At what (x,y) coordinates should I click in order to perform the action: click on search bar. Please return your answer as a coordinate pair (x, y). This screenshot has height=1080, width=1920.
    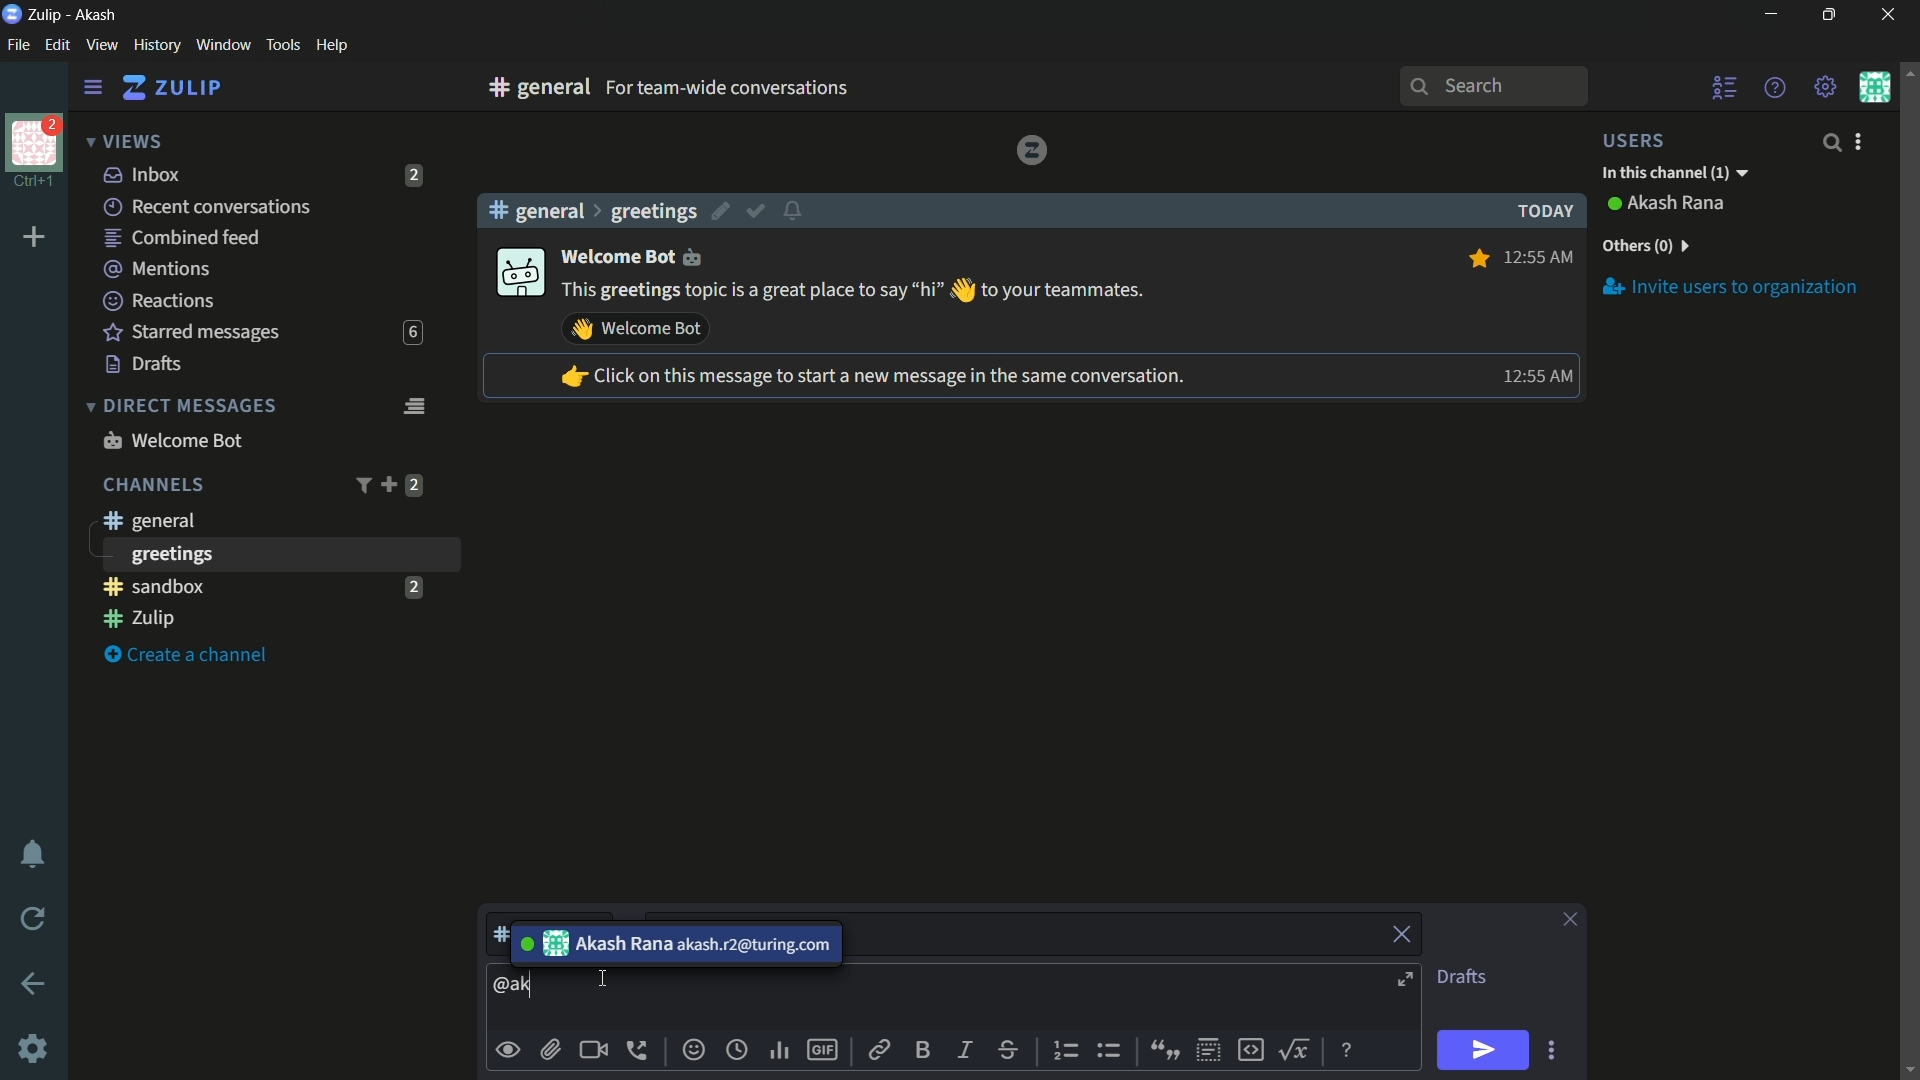
    Looking at the image, I should click on (1493, 86).